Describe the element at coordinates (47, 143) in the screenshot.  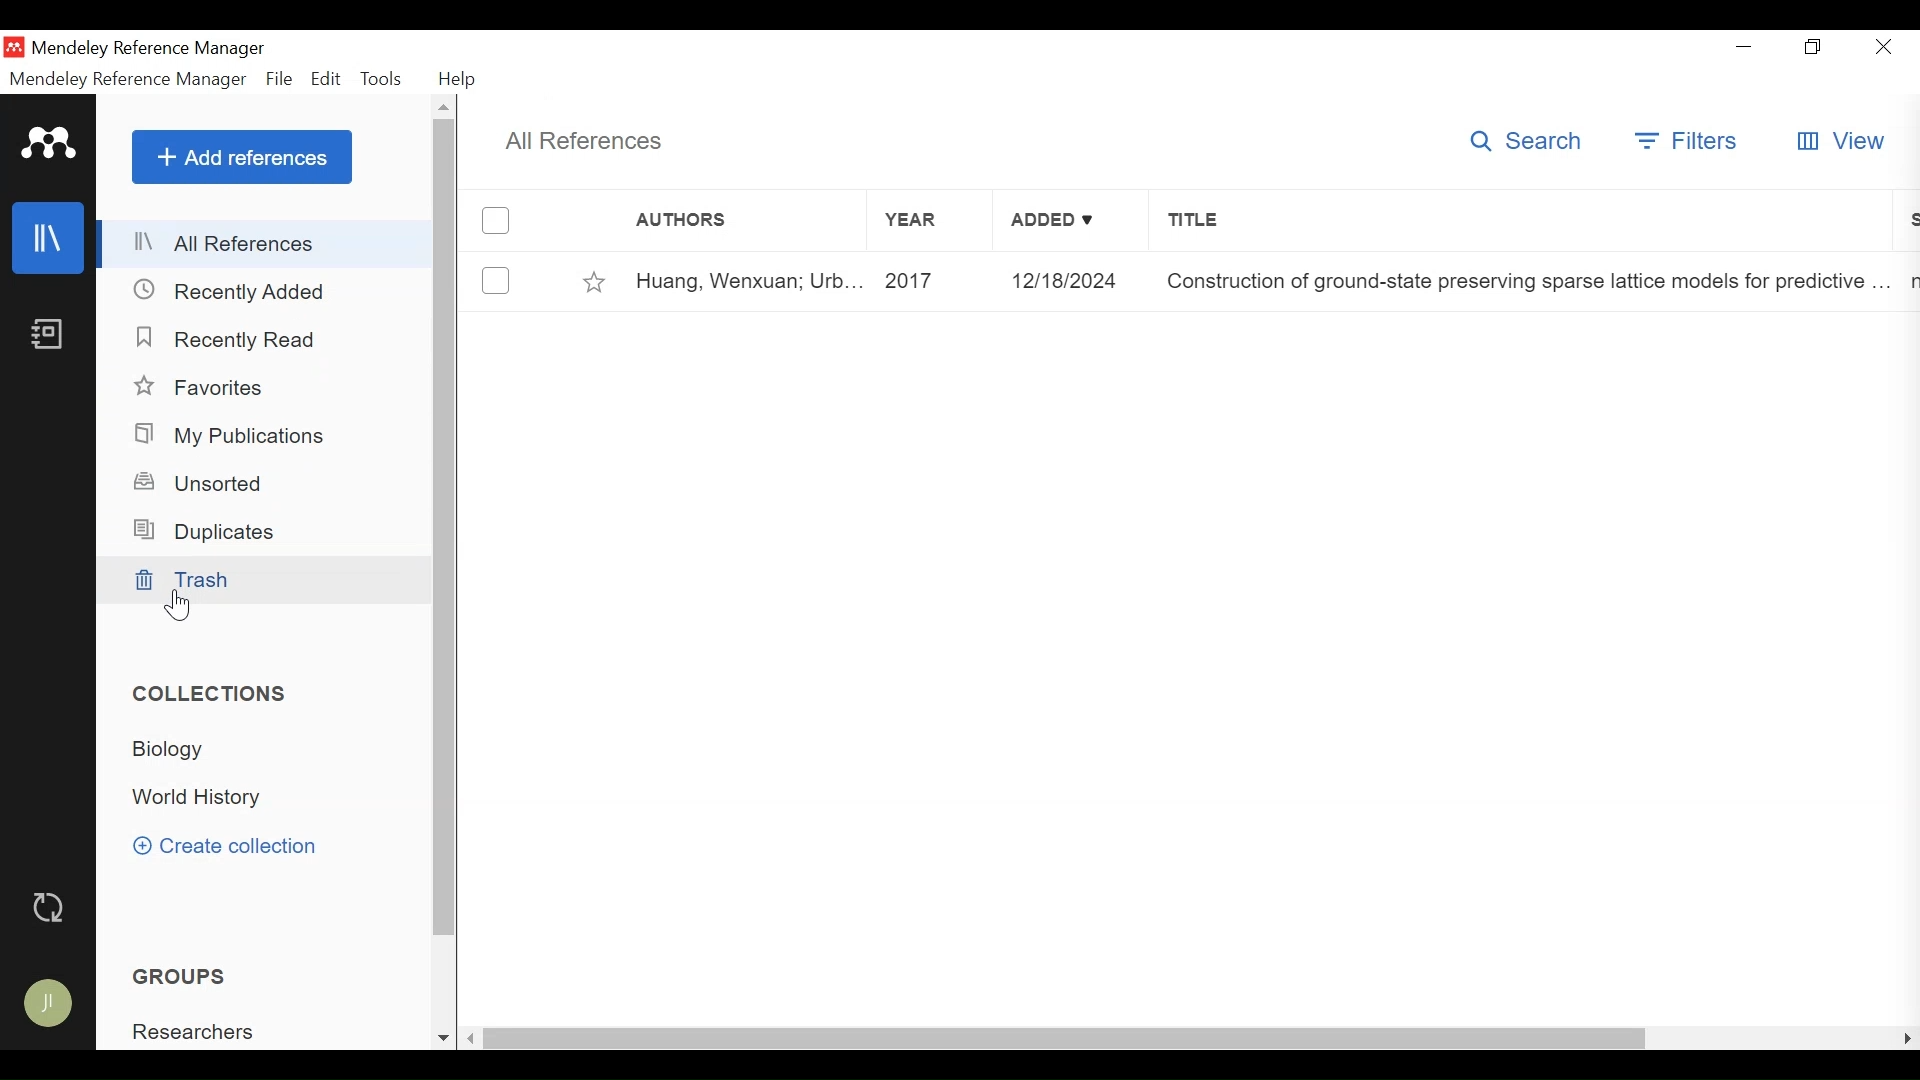
I see `Mendeley Logo` at that location.